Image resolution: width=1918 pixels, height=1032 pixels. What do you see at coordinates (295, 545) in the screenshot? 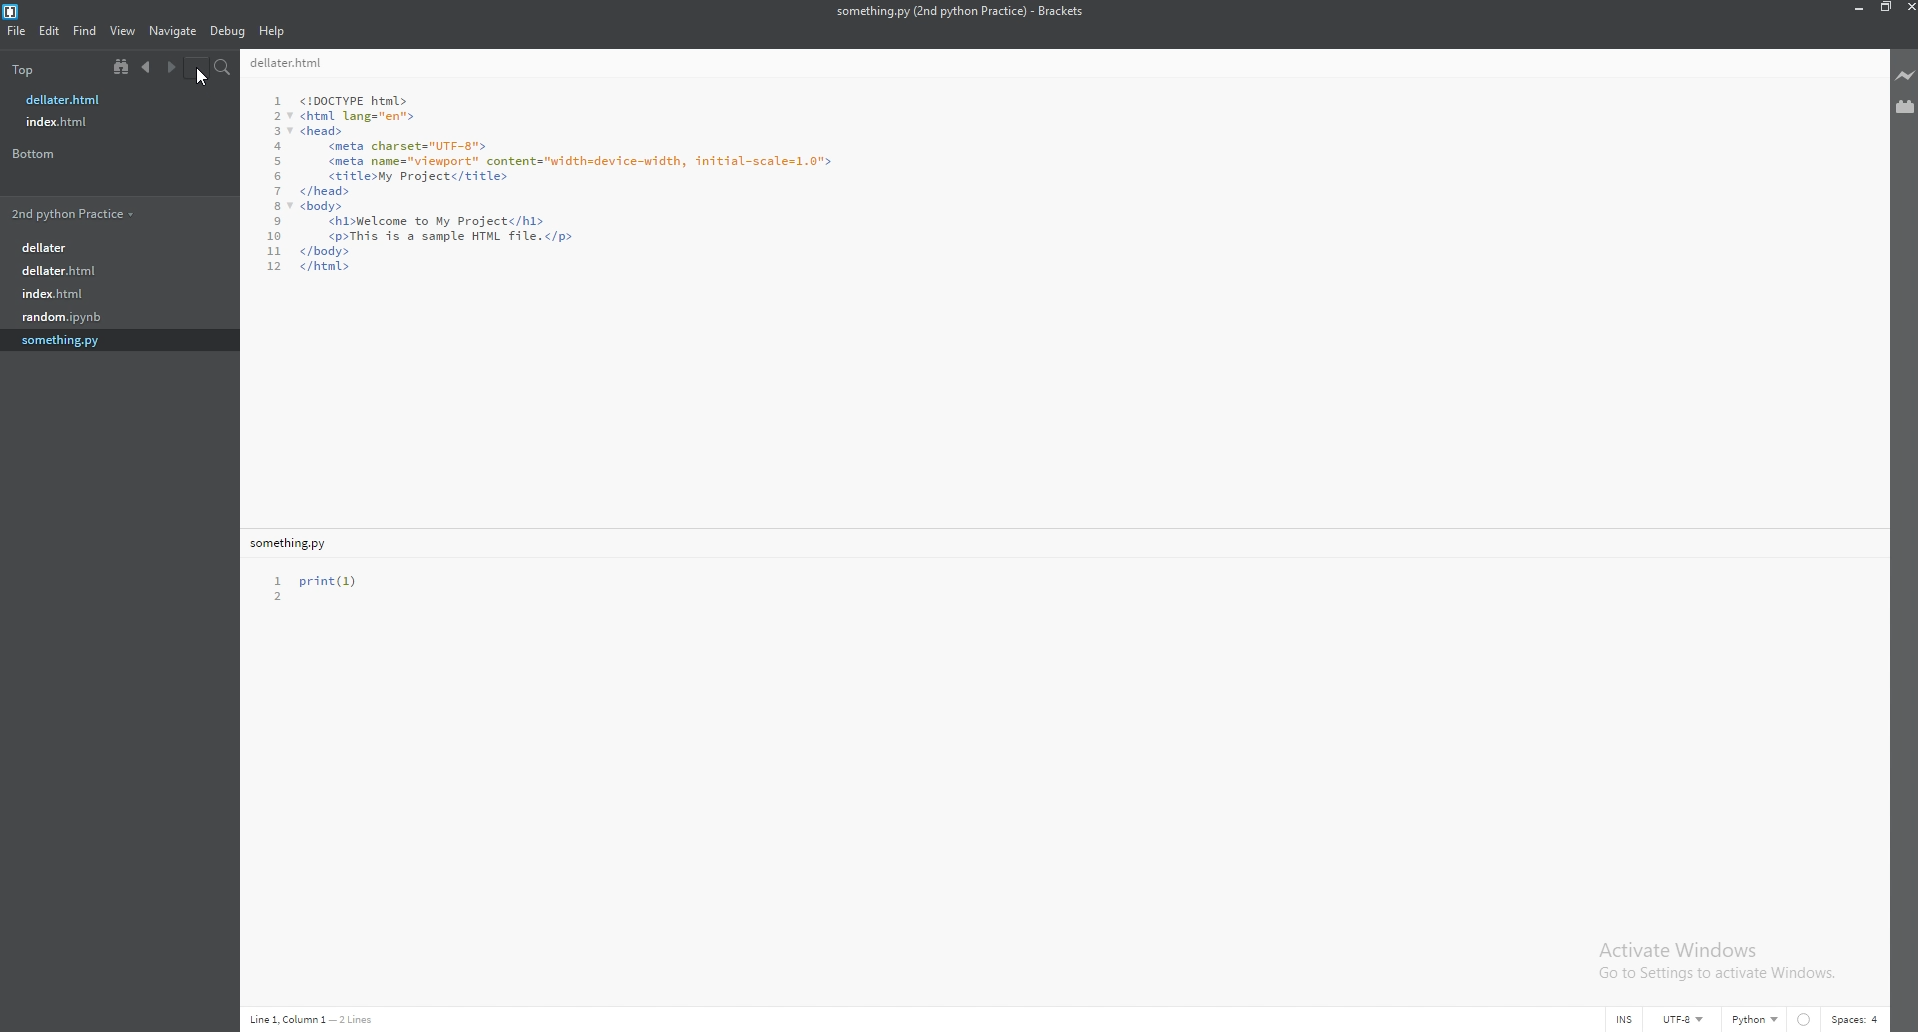
I see `file name` at bounding box center [295, 545].